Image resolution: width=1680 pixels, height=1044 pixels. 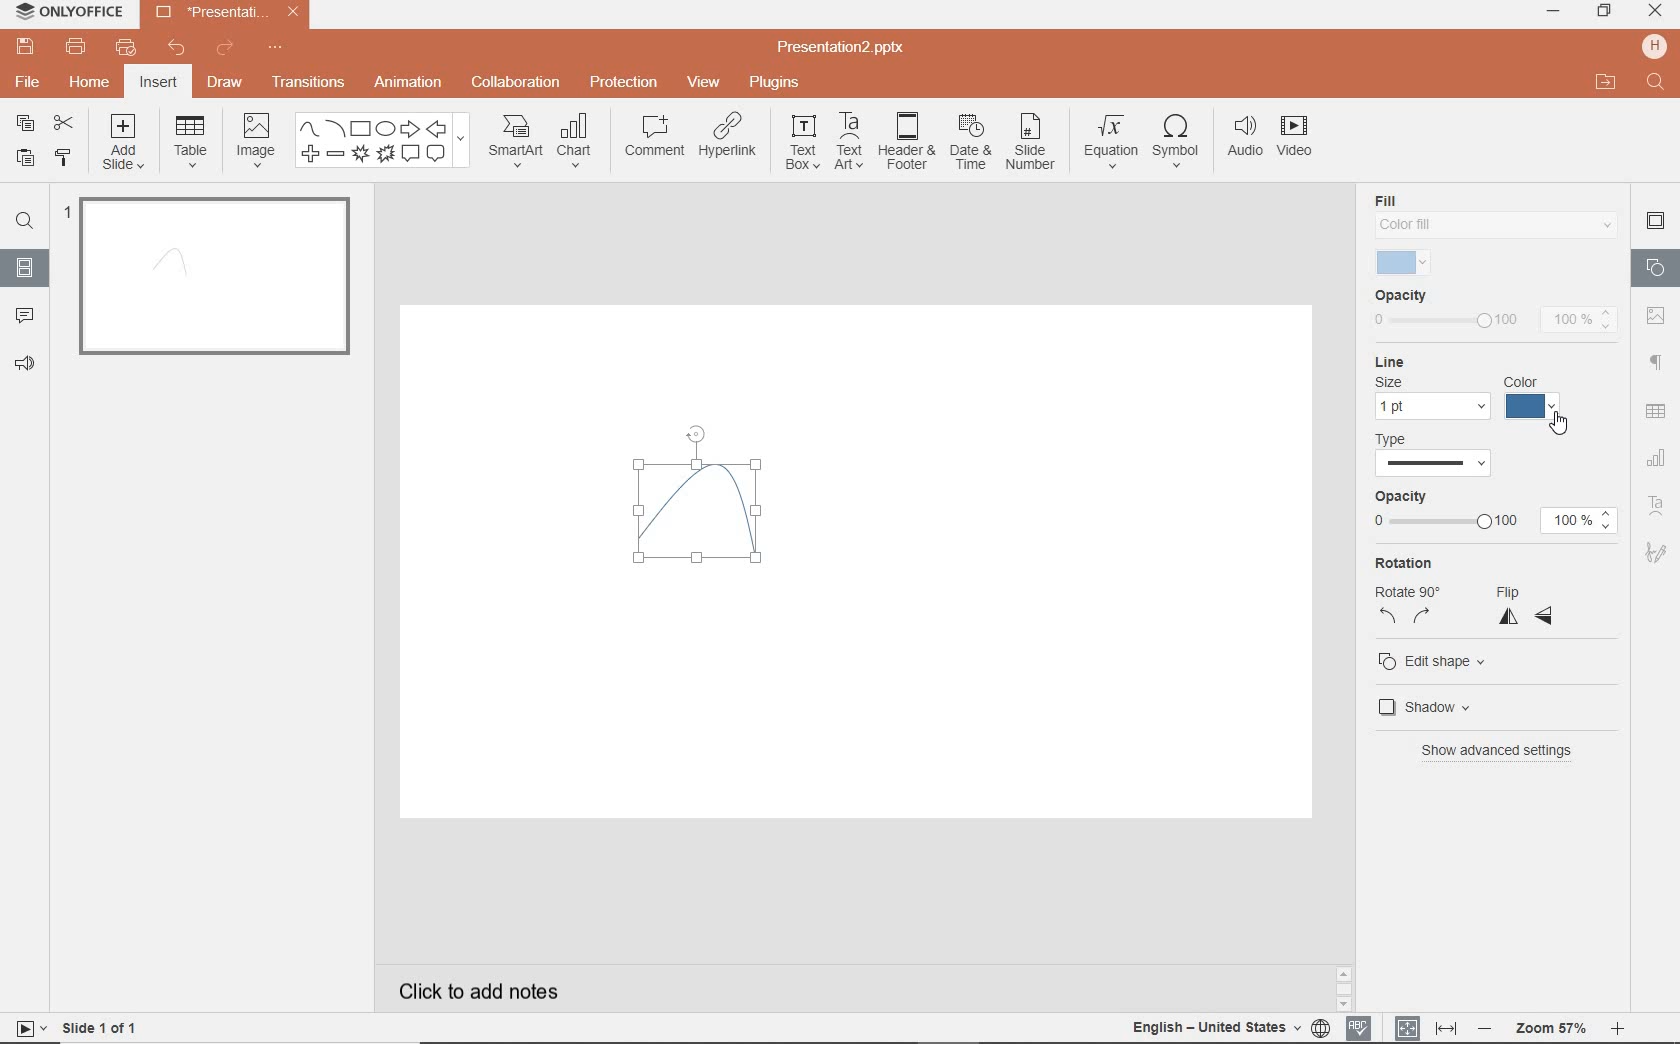 What do you see at coordinates (1031, 147) in the screenshot?
I see `SLIDE NUMBER` at bounding box center [1031, 147].